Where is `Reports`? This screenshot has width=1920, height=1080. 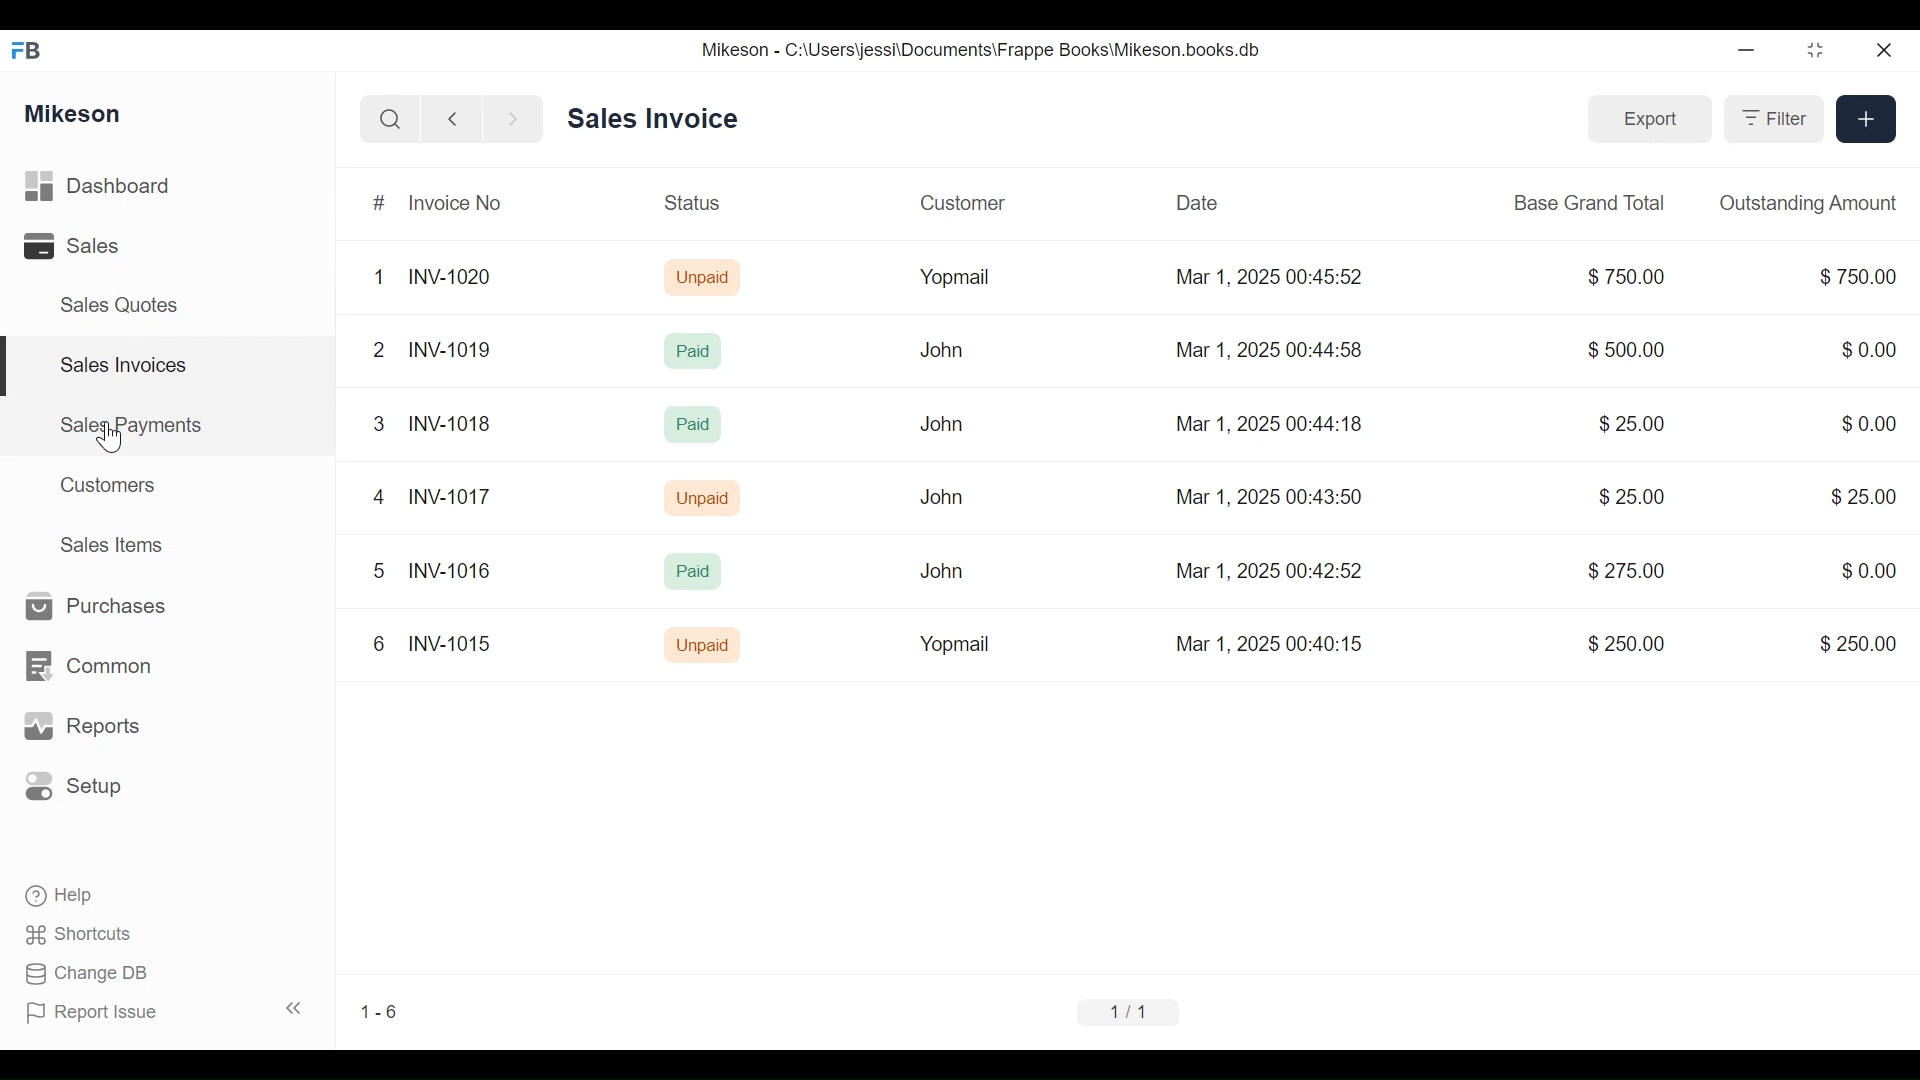
Reports is located at coordinates (86, 727).